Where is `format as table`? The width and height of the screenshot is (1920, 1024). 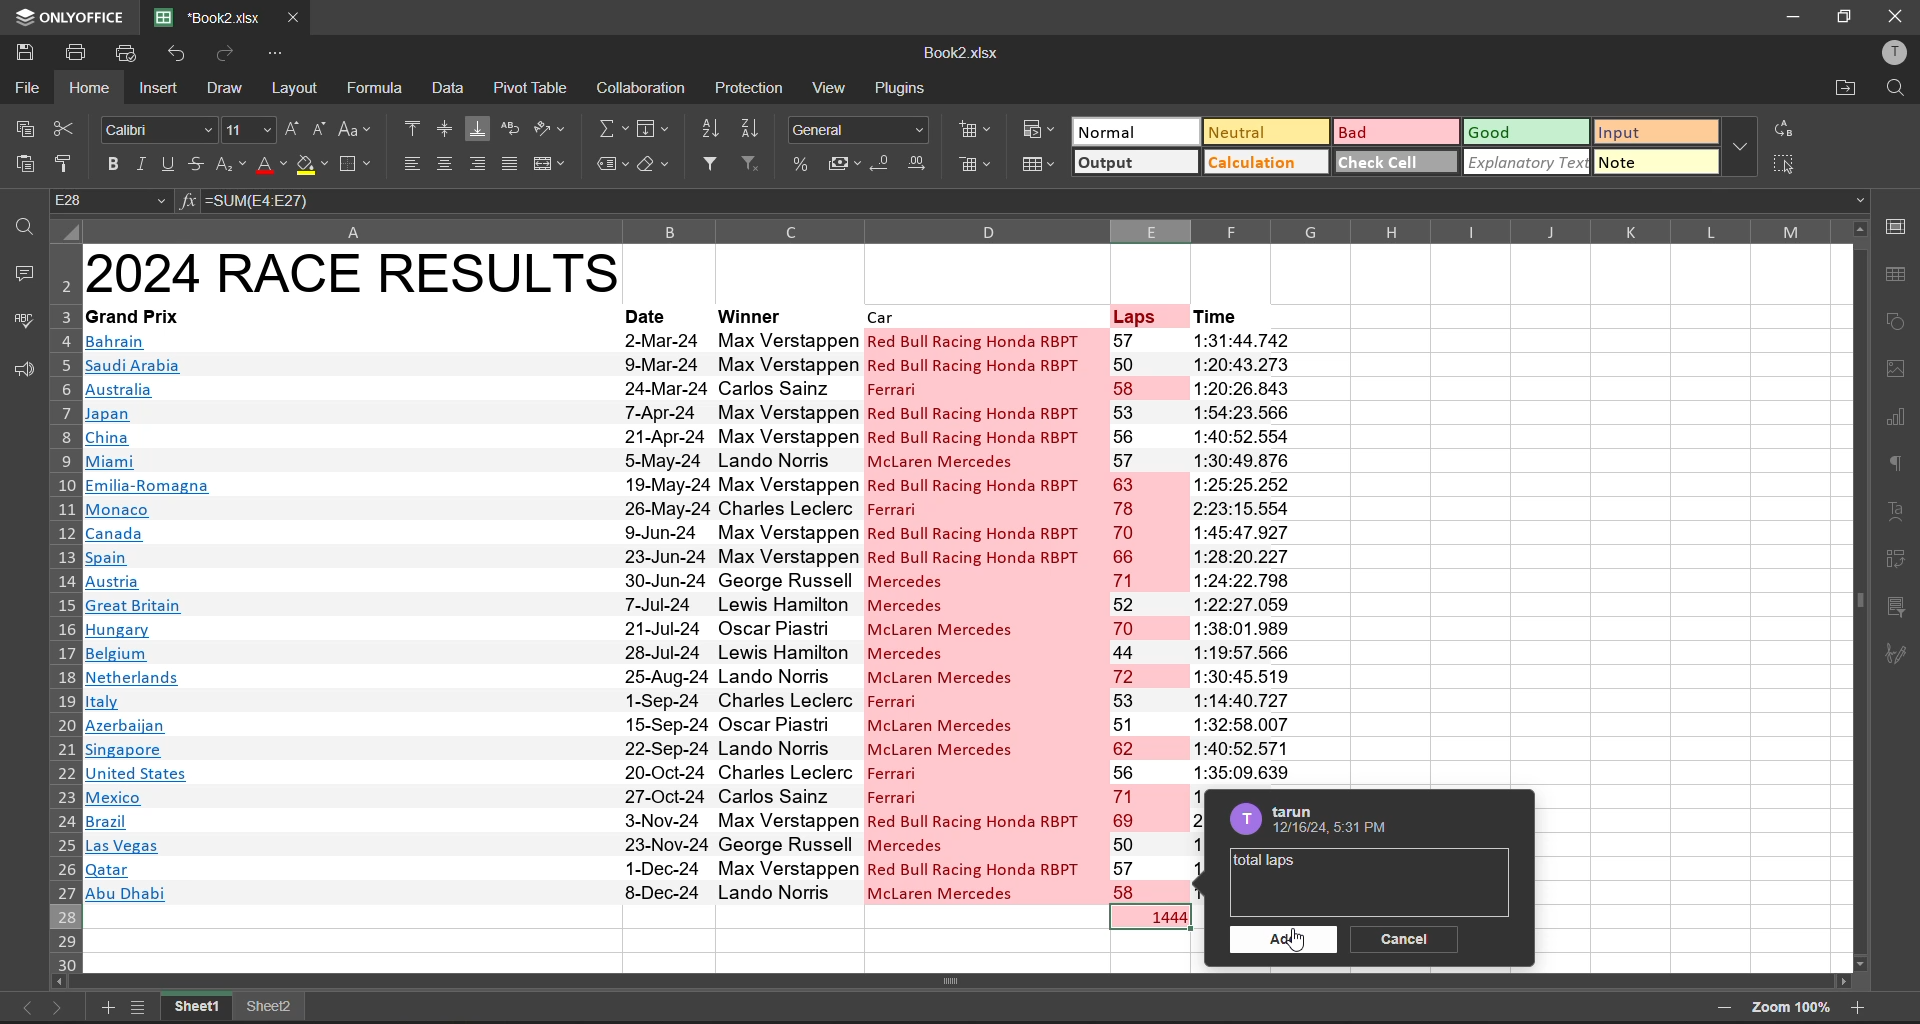 format as table is located at coordinates (1040, 170).